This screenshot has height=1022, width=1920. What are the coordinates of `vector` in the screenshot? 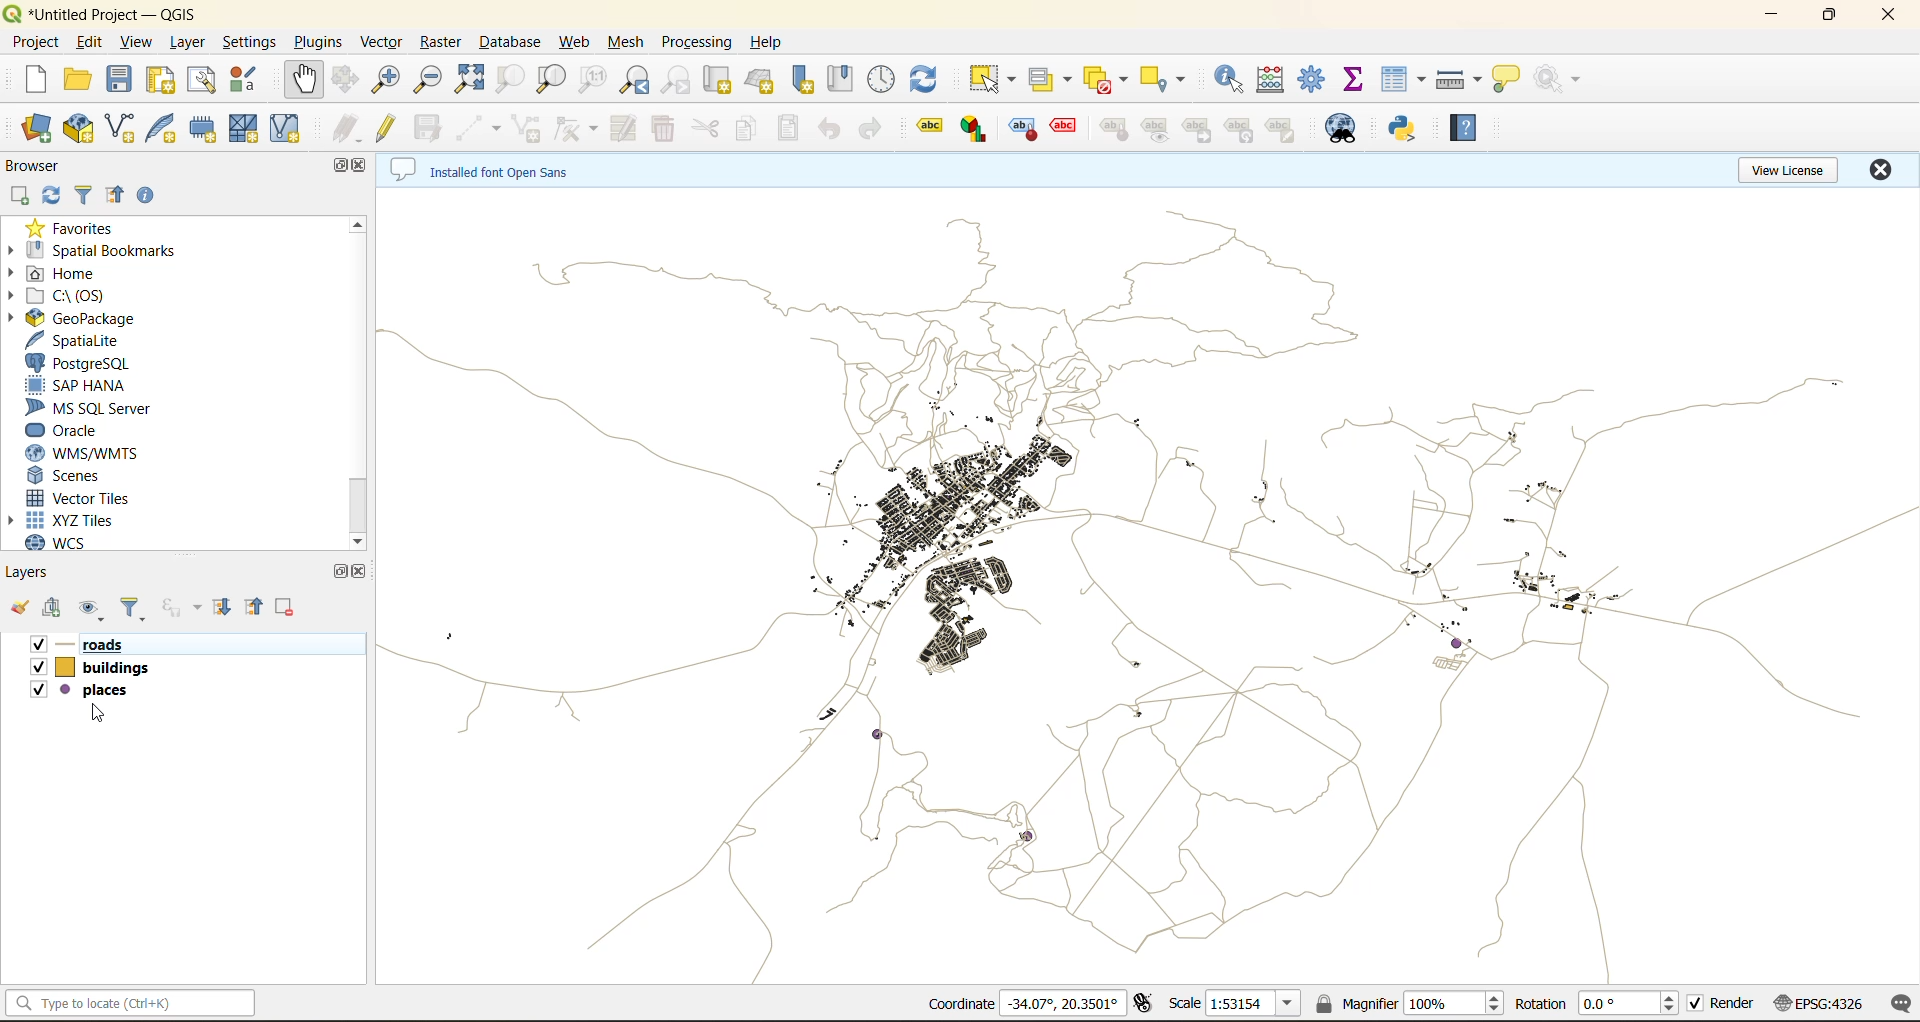 It's located at (383, 42).